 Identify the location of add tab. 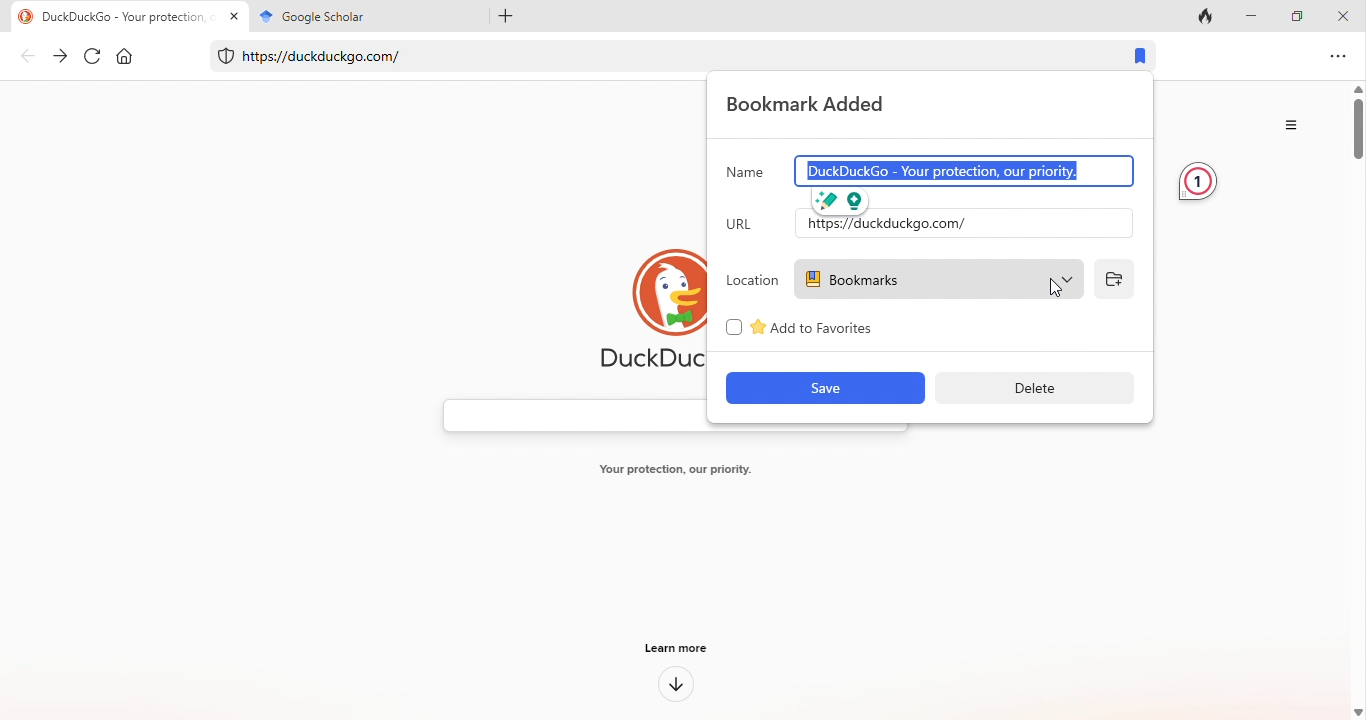
(501, 15).